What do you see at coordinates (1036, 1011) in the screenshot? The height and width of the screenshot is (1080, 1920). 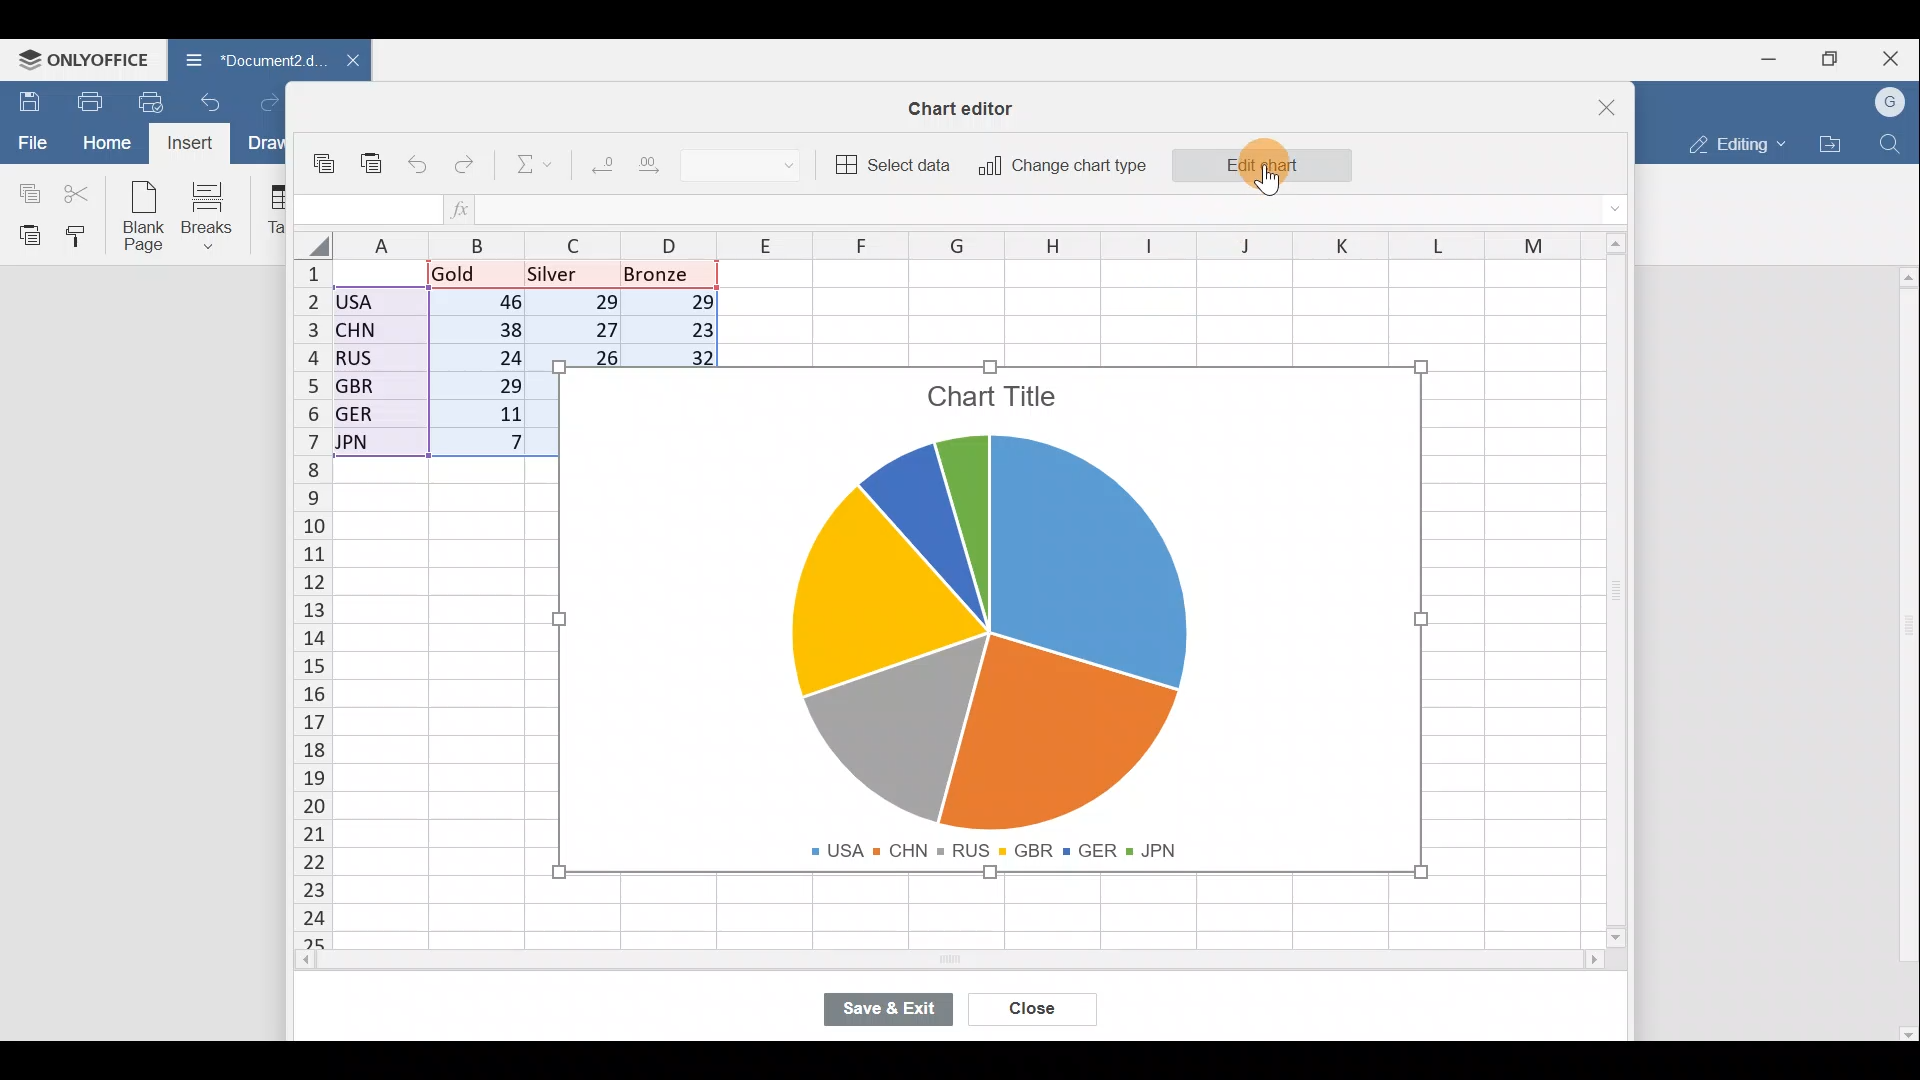 I see `Close` at bounding box center [1036, 1011].